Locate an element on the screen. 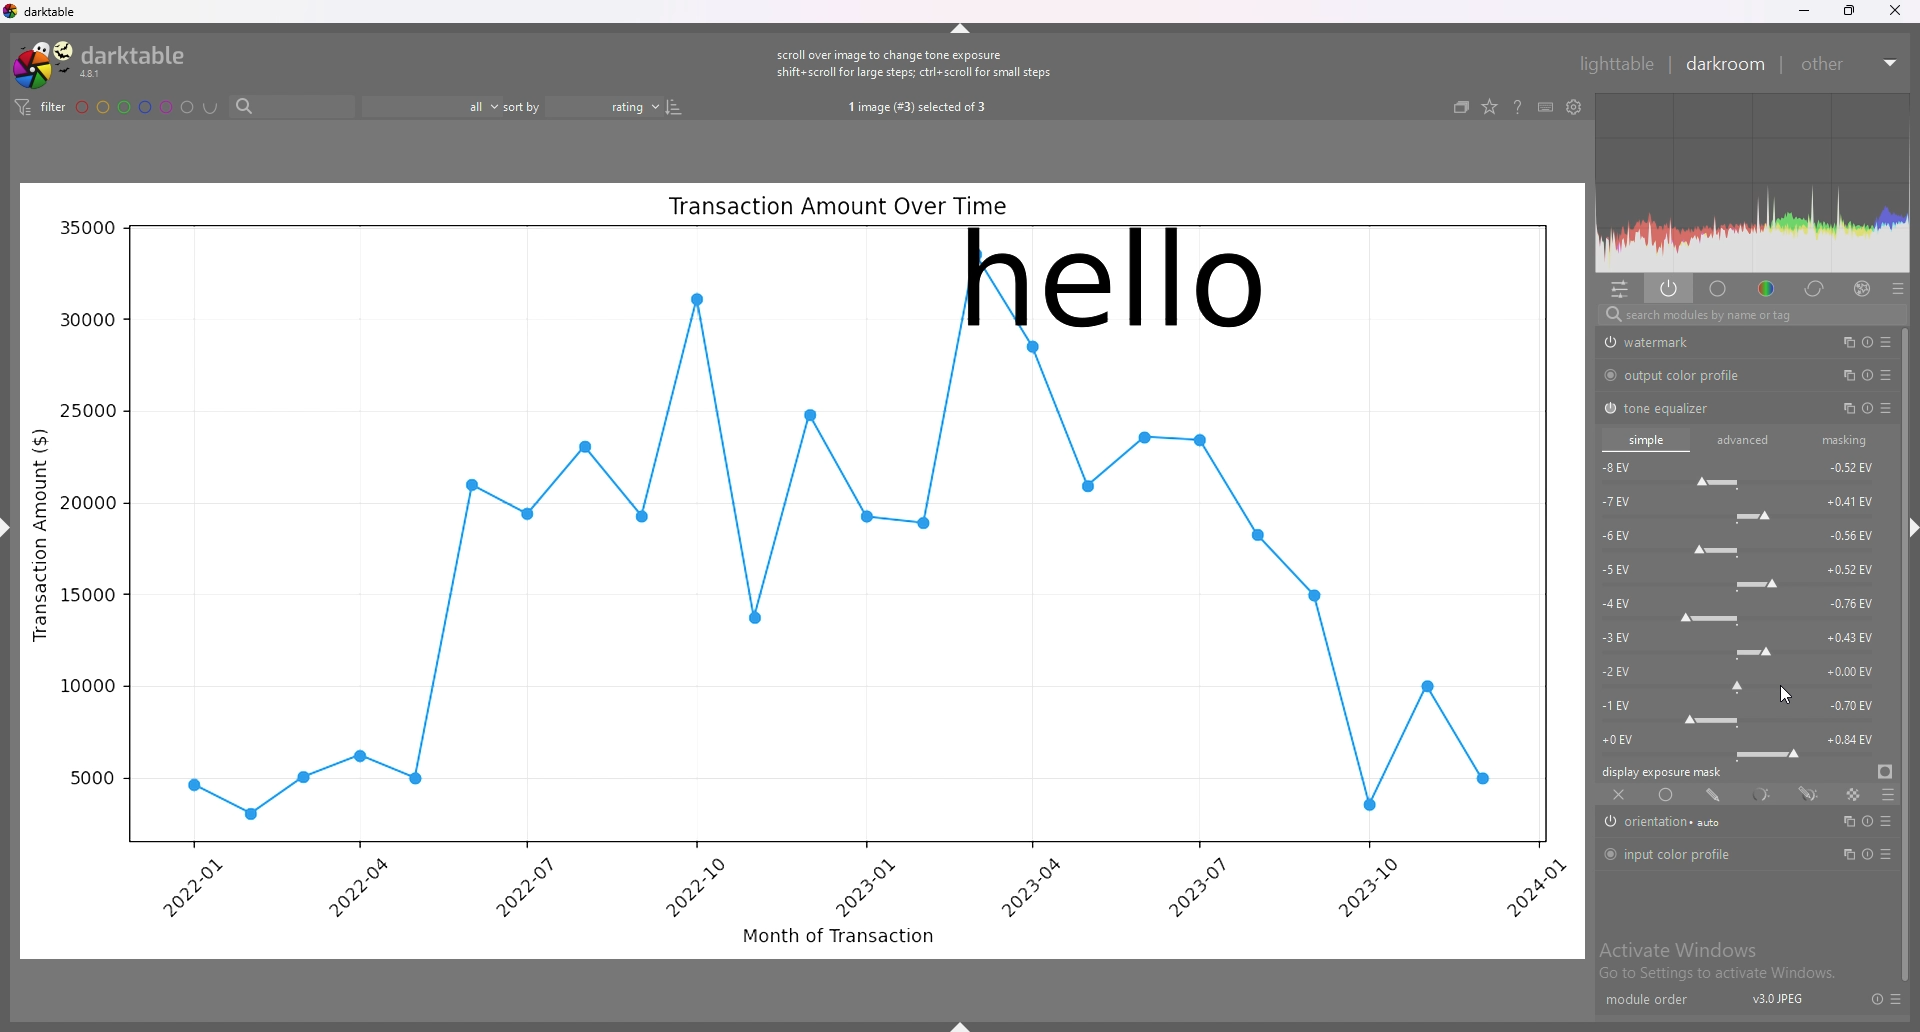 Image resolution: width=1920 pixels, height=1032 pixels. Transaction Amount ($) is located at coordinates (41, 533).